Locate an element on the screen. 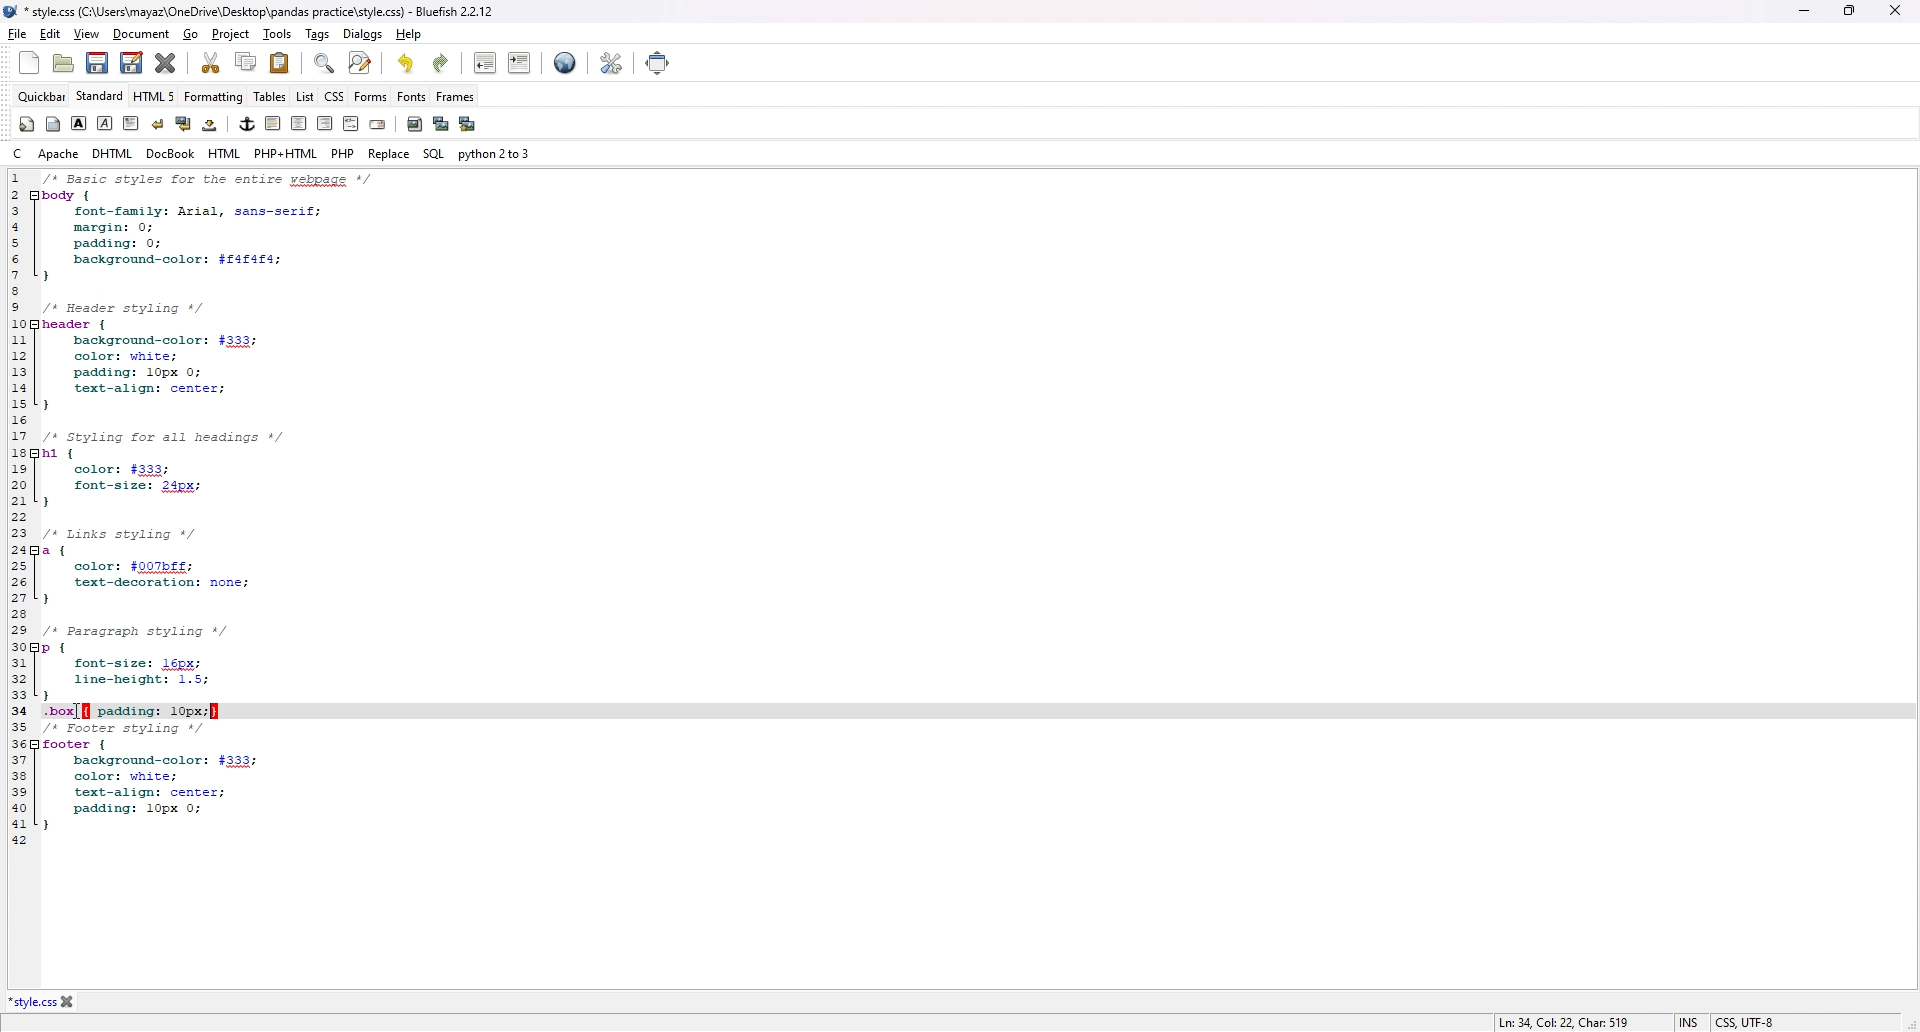 The height and width of the screenshot is (1032, 1920). paste is located at coordinates (280, 62).